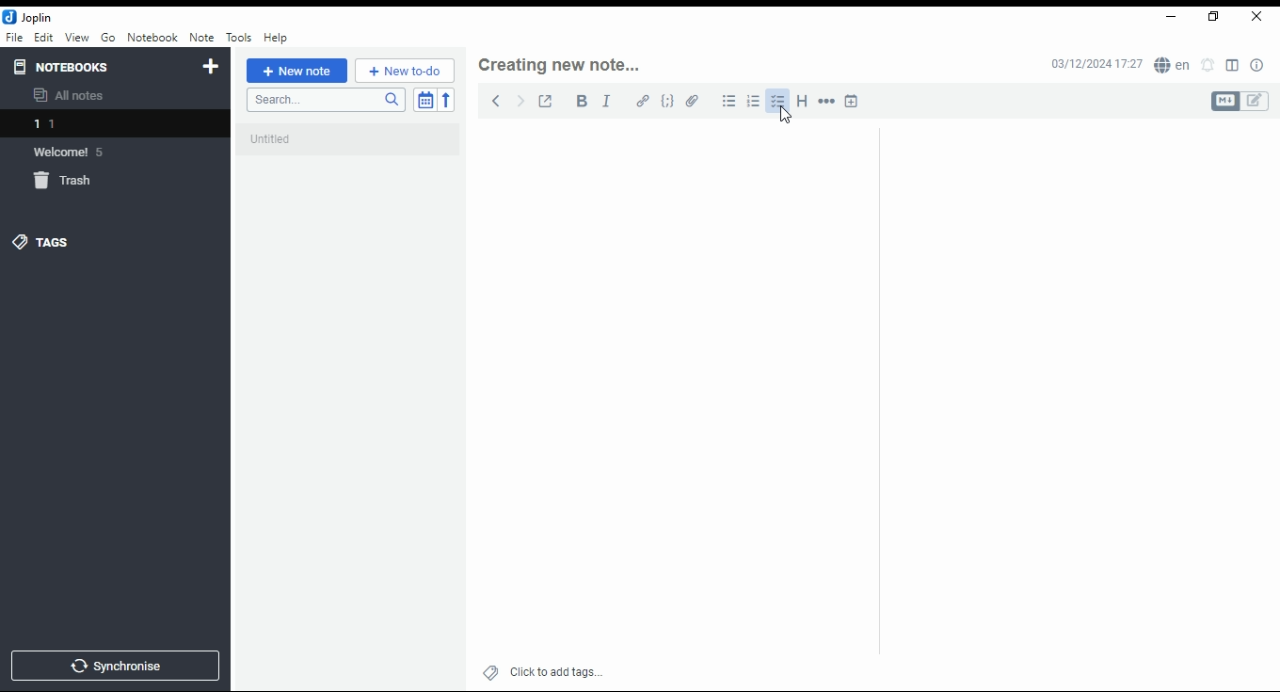 The image size is (1280, 692). Describe the element at coordinates (240, 38) in the screenshot. I see `tools` at that location.